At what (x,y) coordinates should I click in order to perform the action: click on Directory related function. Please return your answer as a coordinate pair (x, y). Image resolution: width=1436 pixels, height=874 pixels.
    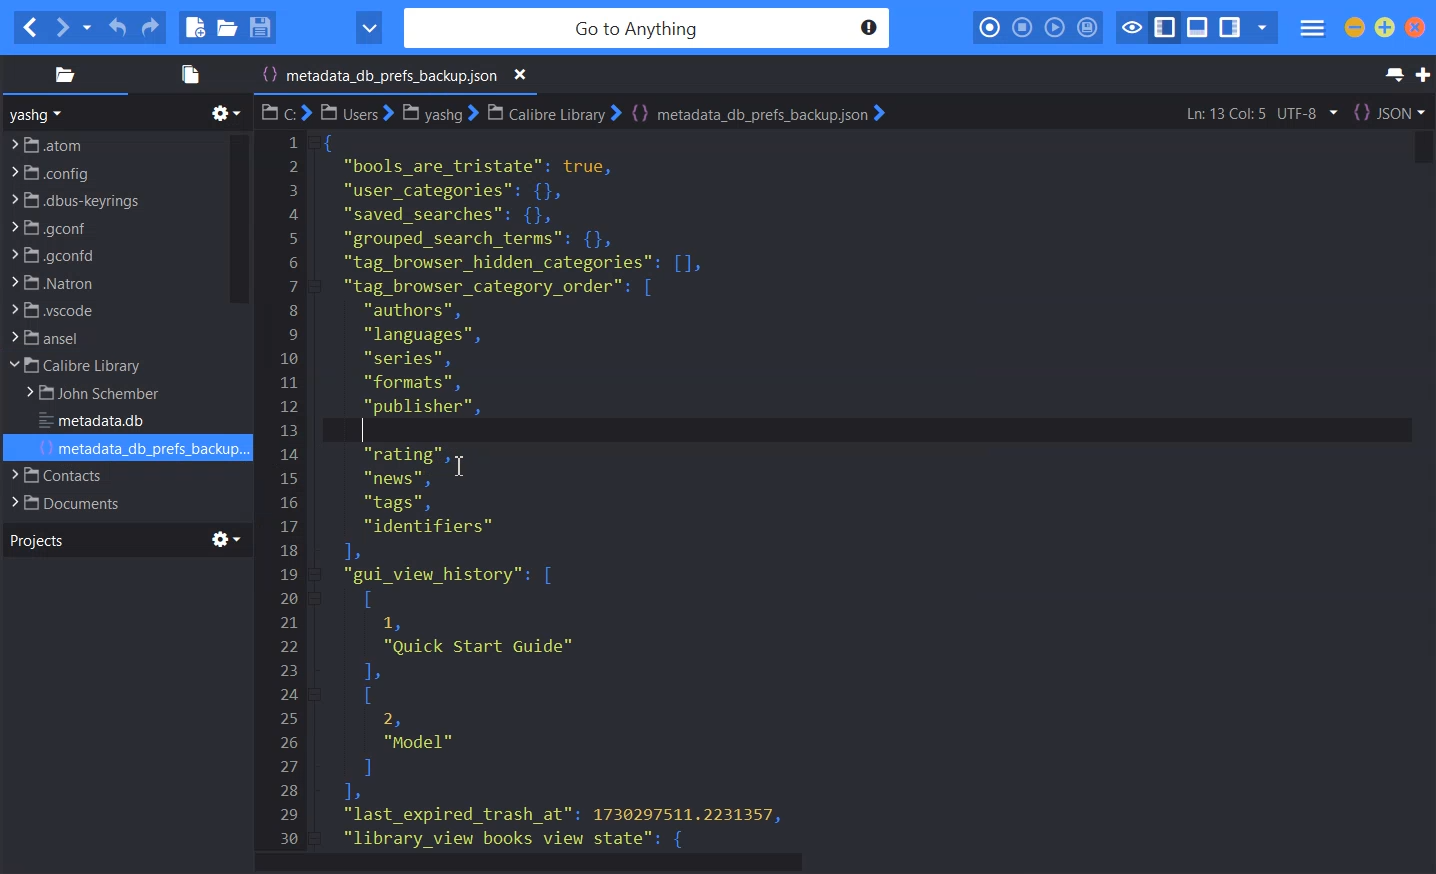
    Looking at the image, I should click on (226, 113).